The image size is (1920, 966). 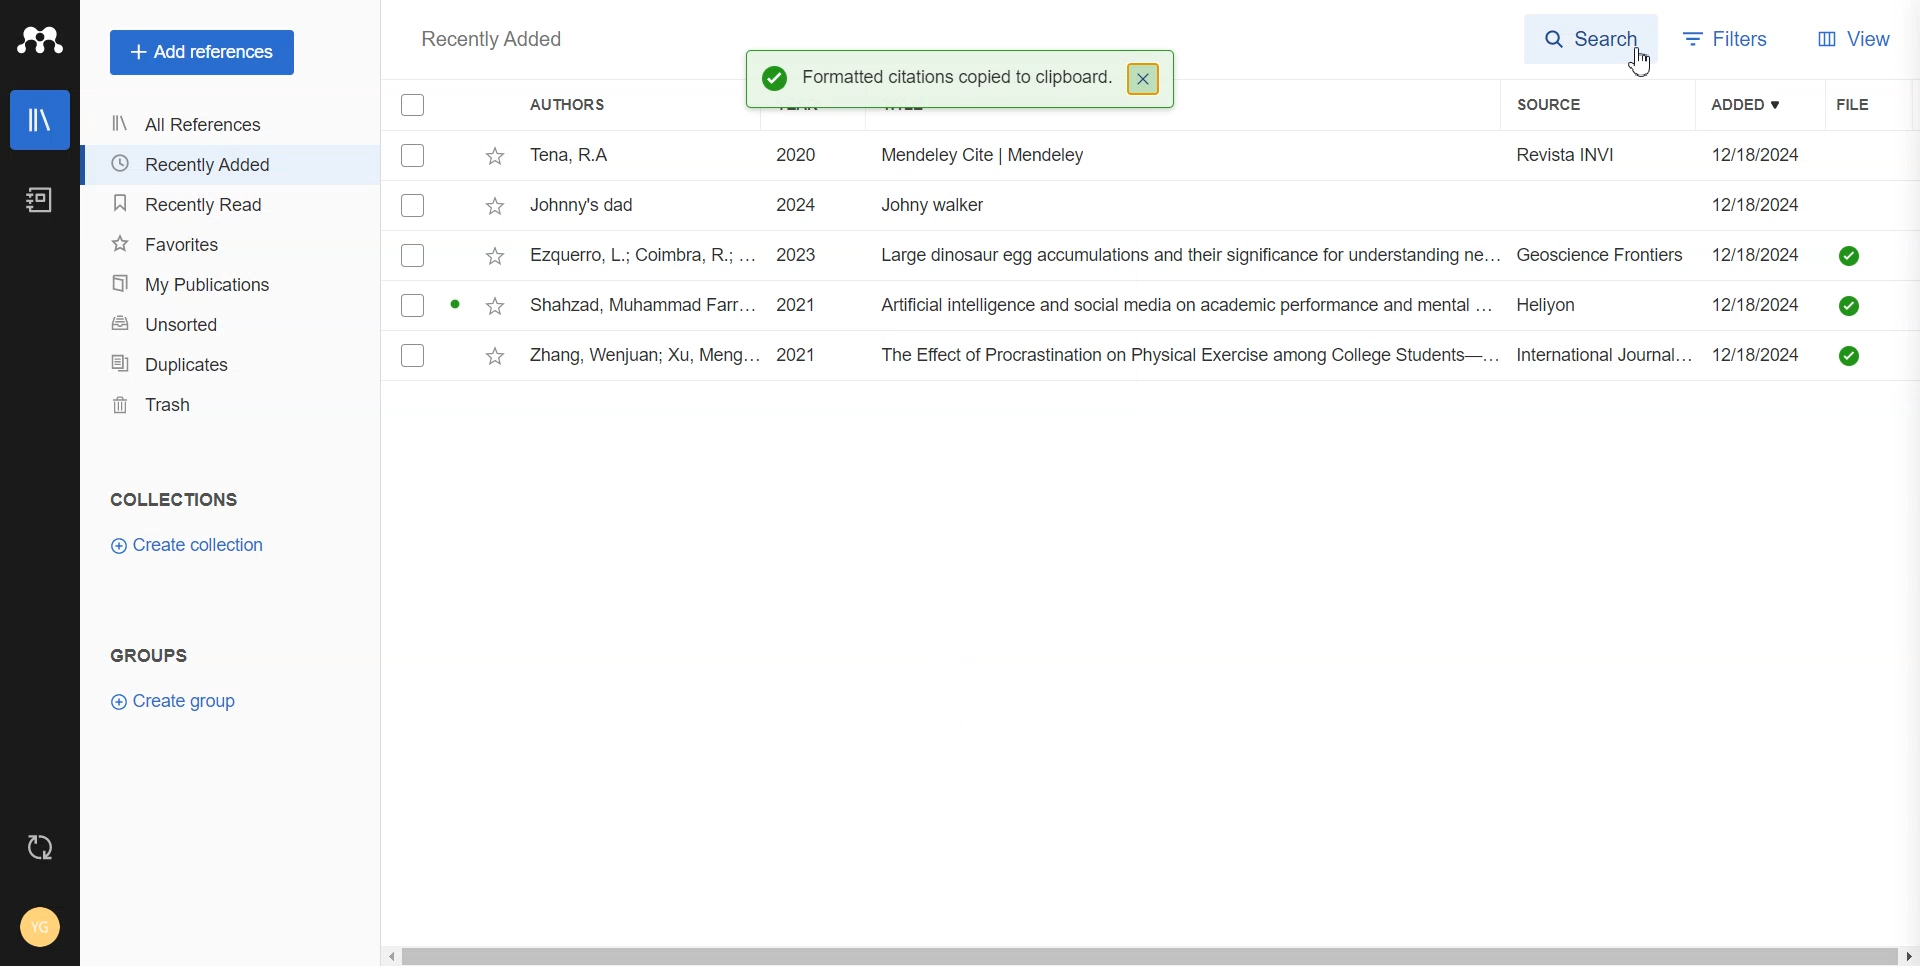 I want to click on Filters, so click(x=1731, y=42).